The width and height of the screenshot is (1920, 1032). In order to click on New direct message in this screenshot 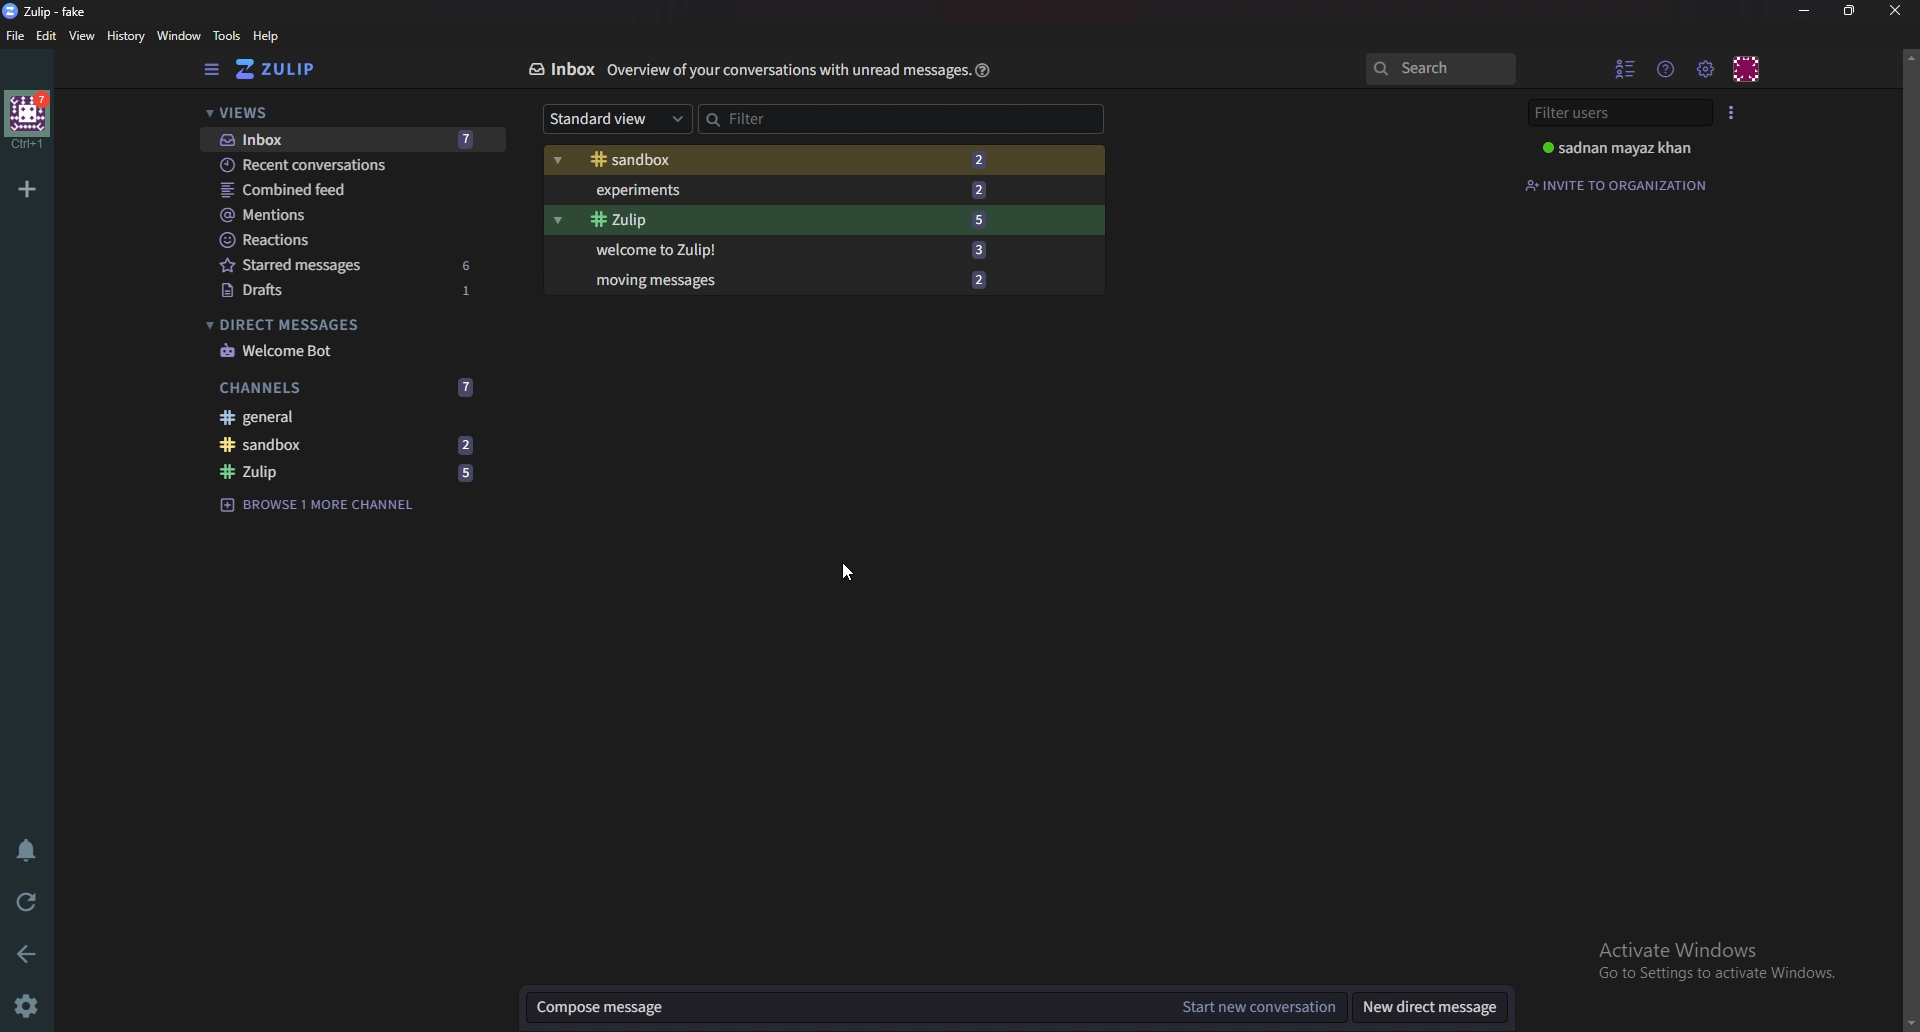, I will do `click(1423, 1009)`.